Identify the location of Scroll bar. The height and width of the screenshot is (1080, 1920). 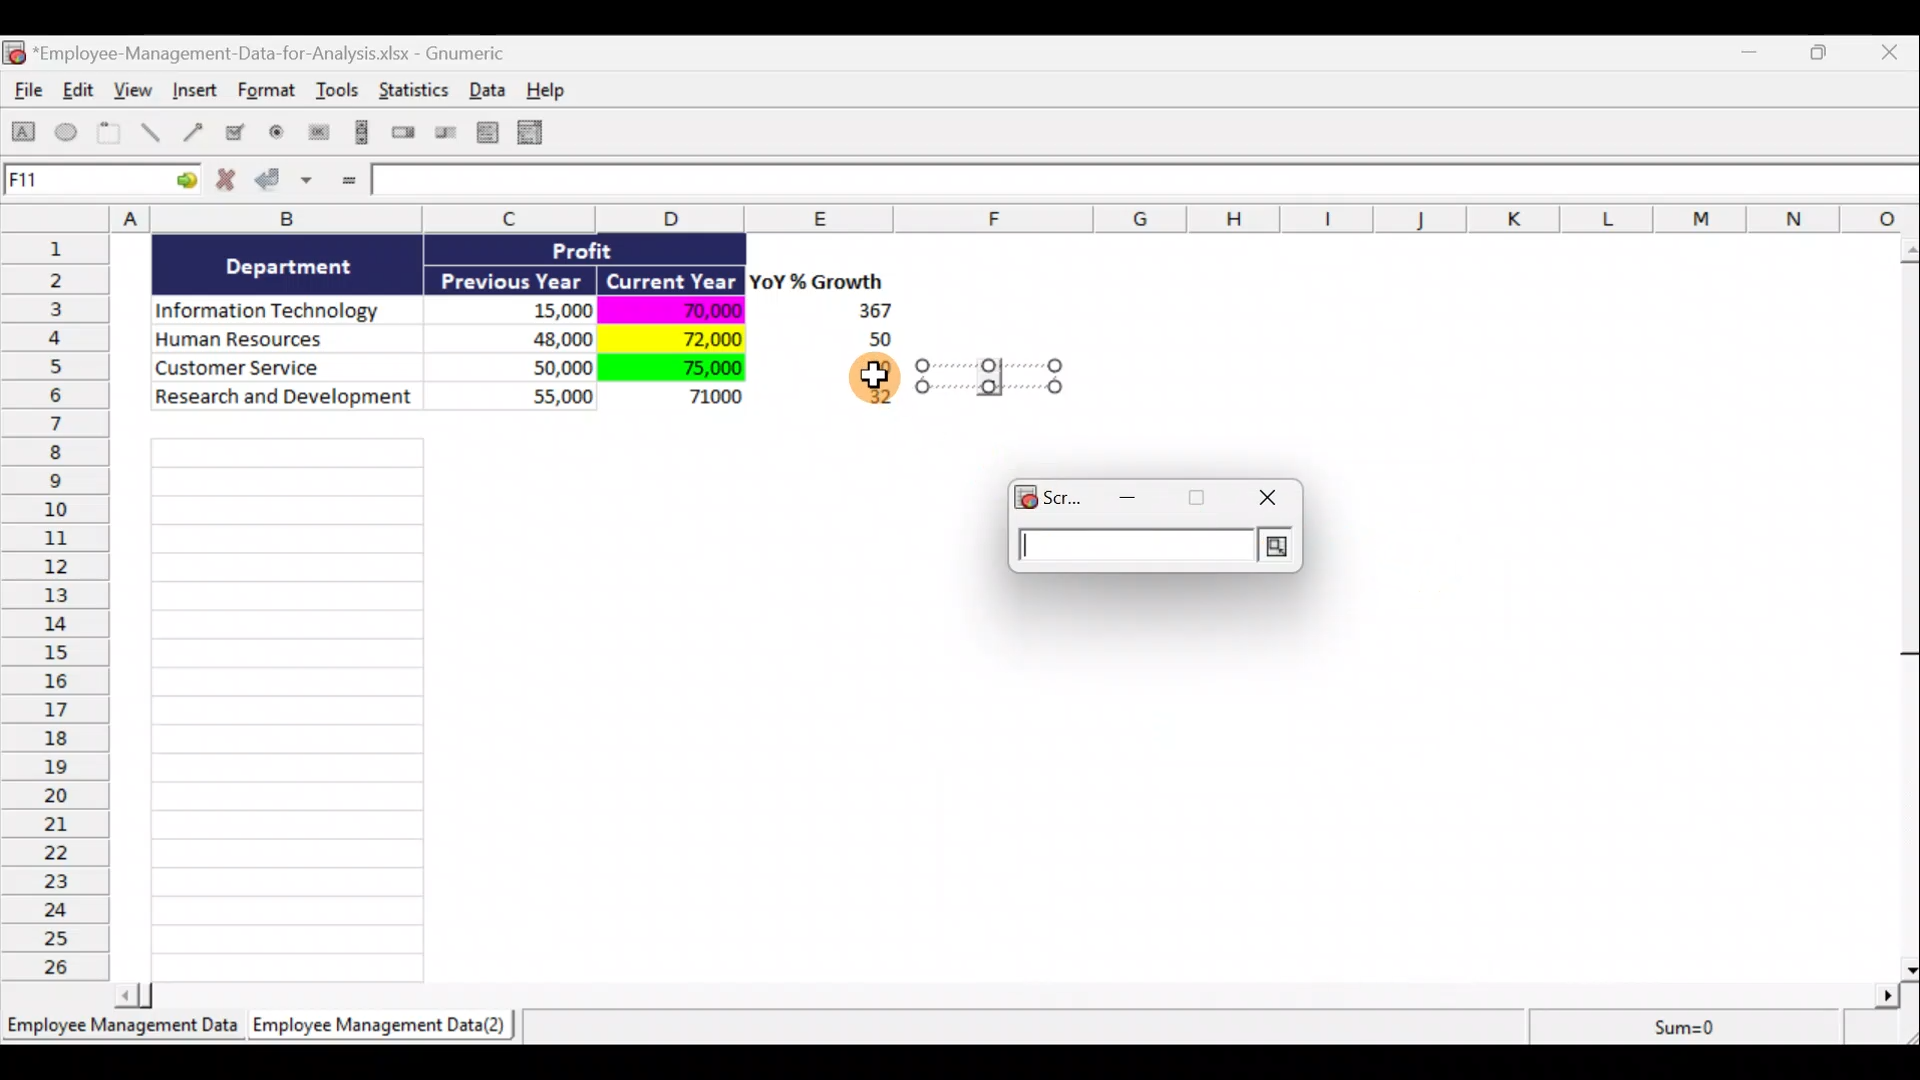
(1907, 604).